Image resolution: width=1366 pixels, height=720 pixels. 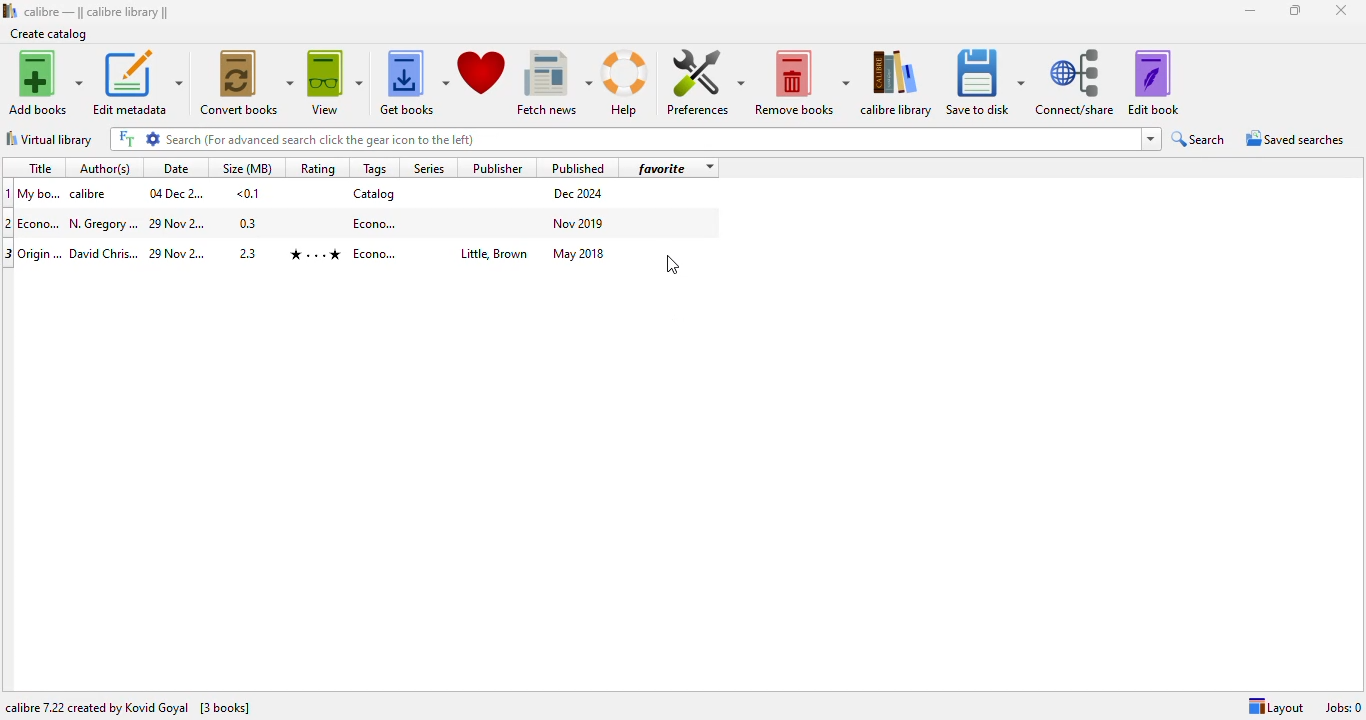 What do you see at coordinates (104, 224) in the screenshot?
I see `author` at bounding box center [104, 224].